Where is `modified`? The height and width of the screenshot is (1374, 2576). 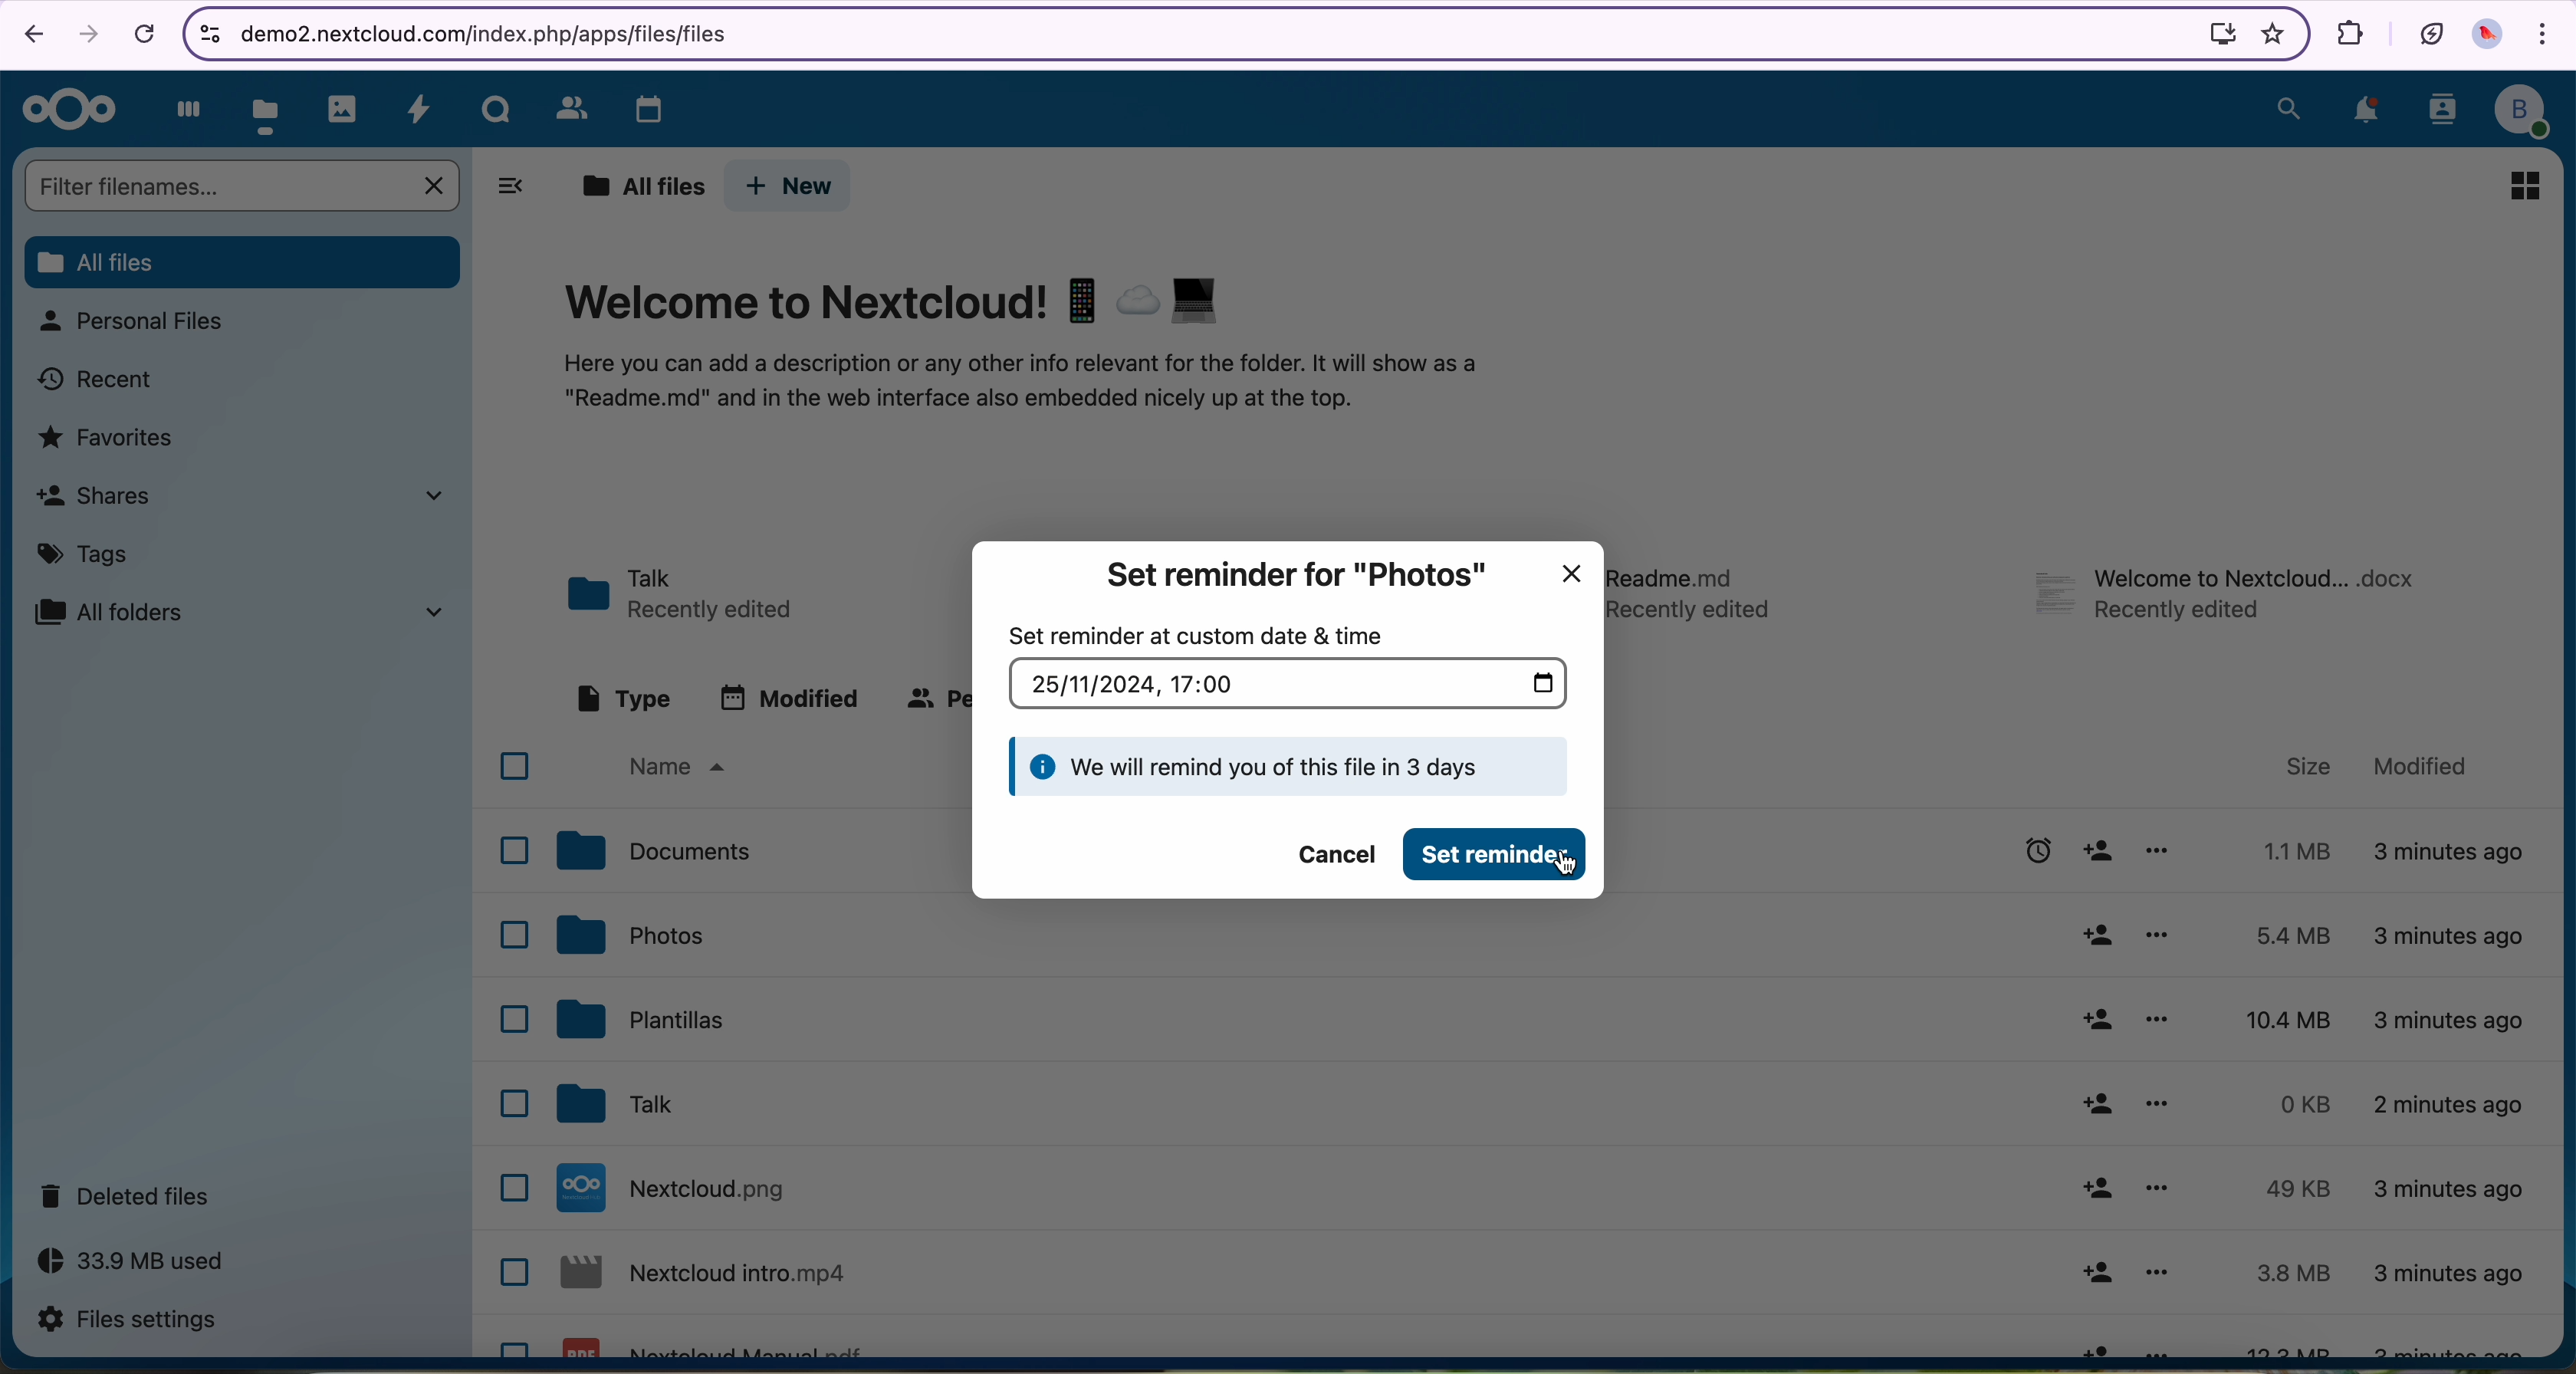 modified is located at coordinates (2423, 766).